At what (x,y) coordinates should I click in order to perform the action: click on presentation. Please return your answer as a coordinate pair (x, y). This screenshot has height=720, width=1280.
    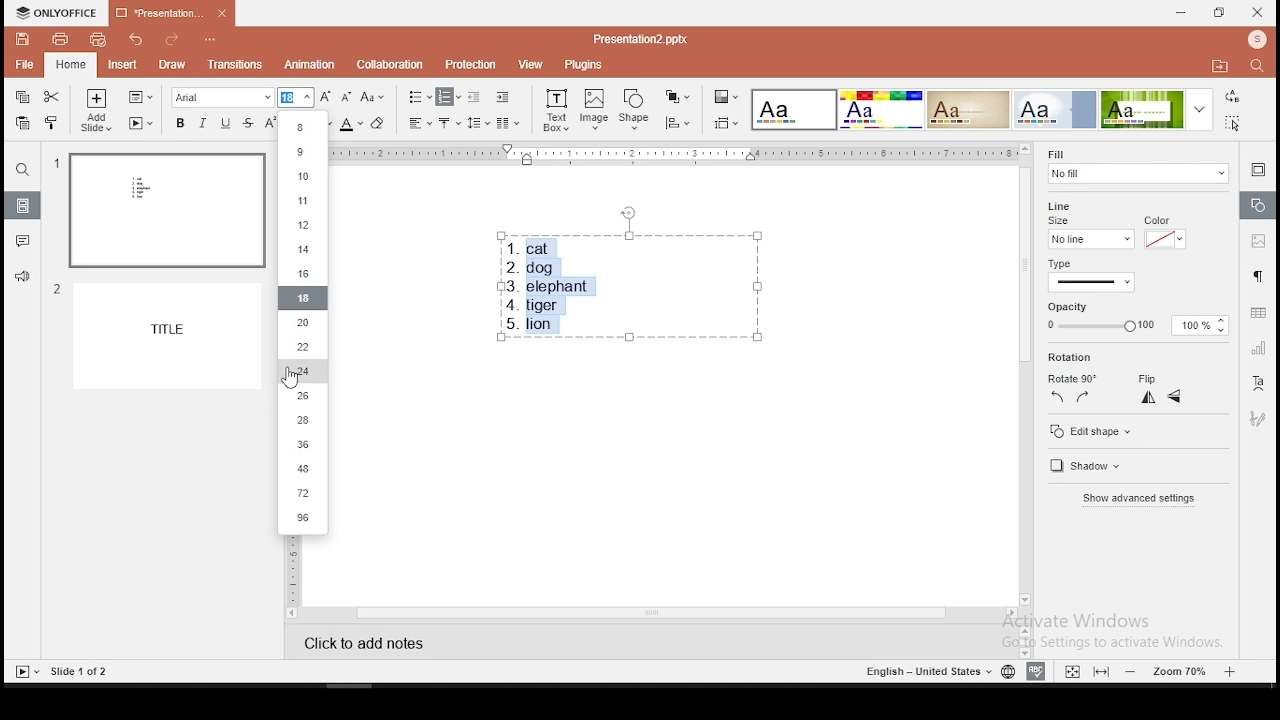
    Looking at the image, I should click on (168, 13).